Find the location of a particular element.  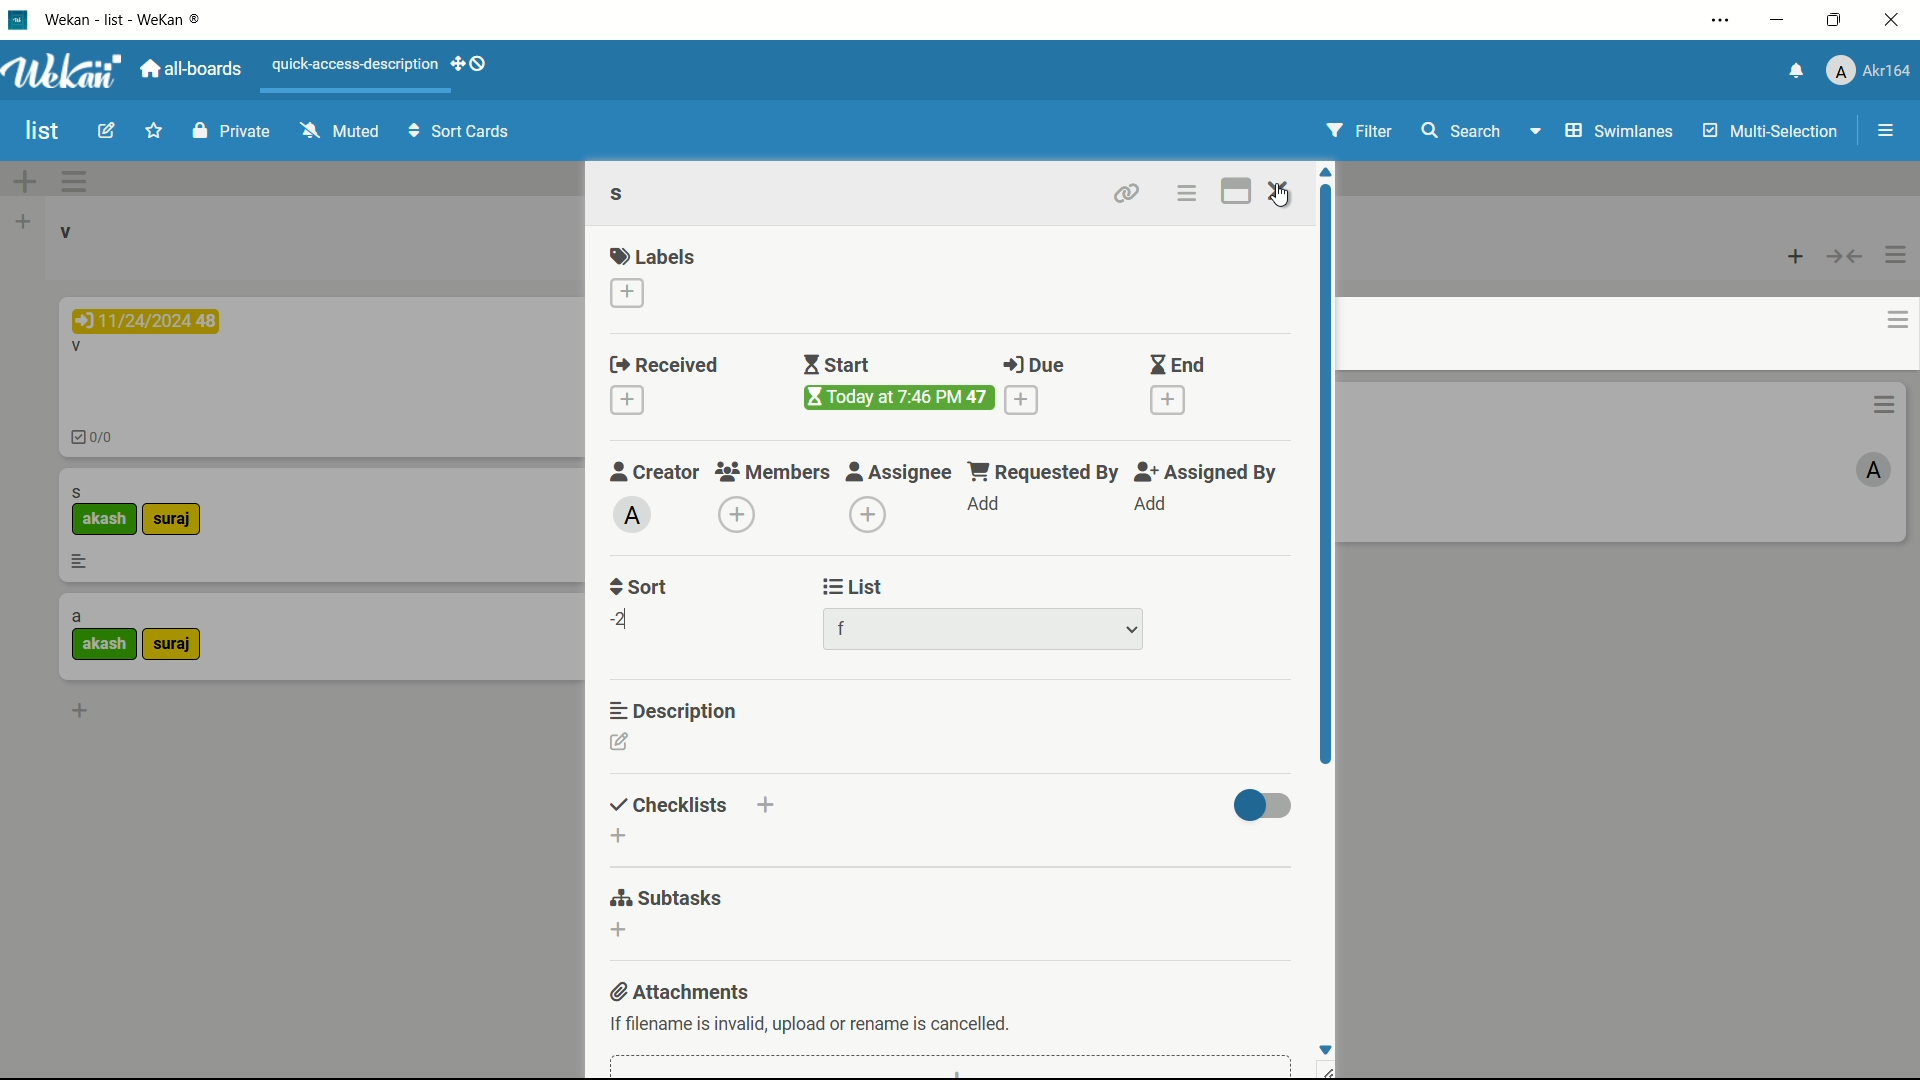

due is located at coordinates (1029, 365).